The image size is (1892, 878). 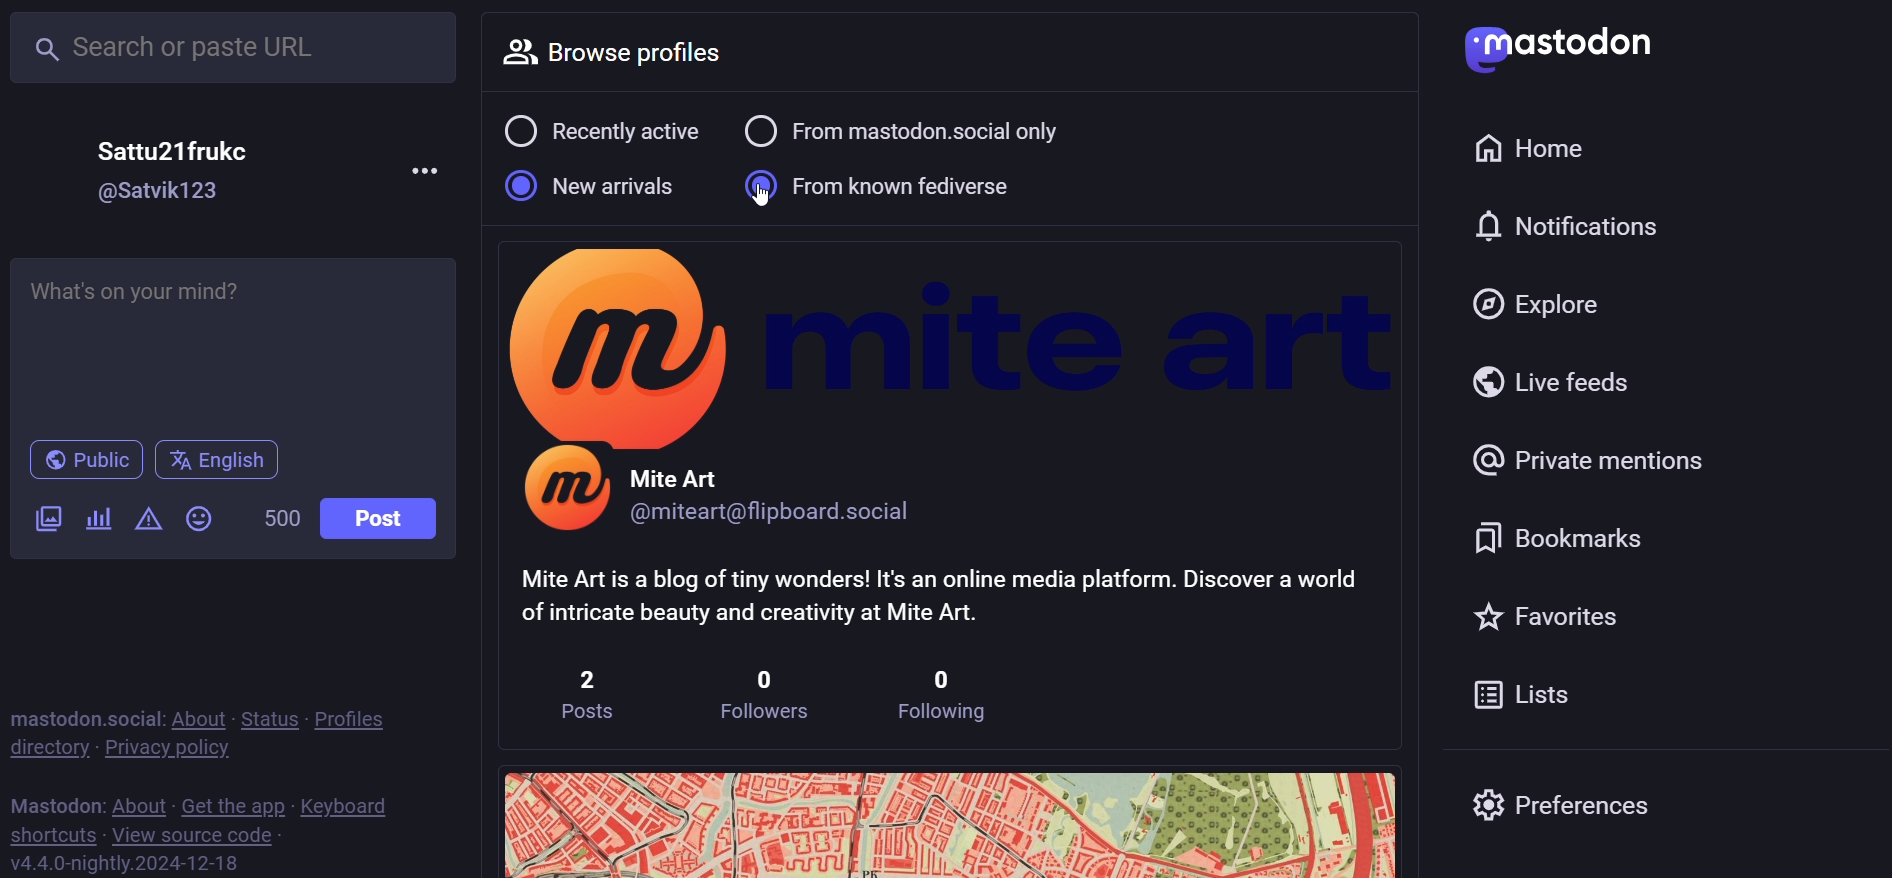 I want to click on Mite Art is a blog of tiny wonders! It's an online media platform. Discover a world
of intricate beauty and creativity at Mite Art., so click(x=939, y=593).